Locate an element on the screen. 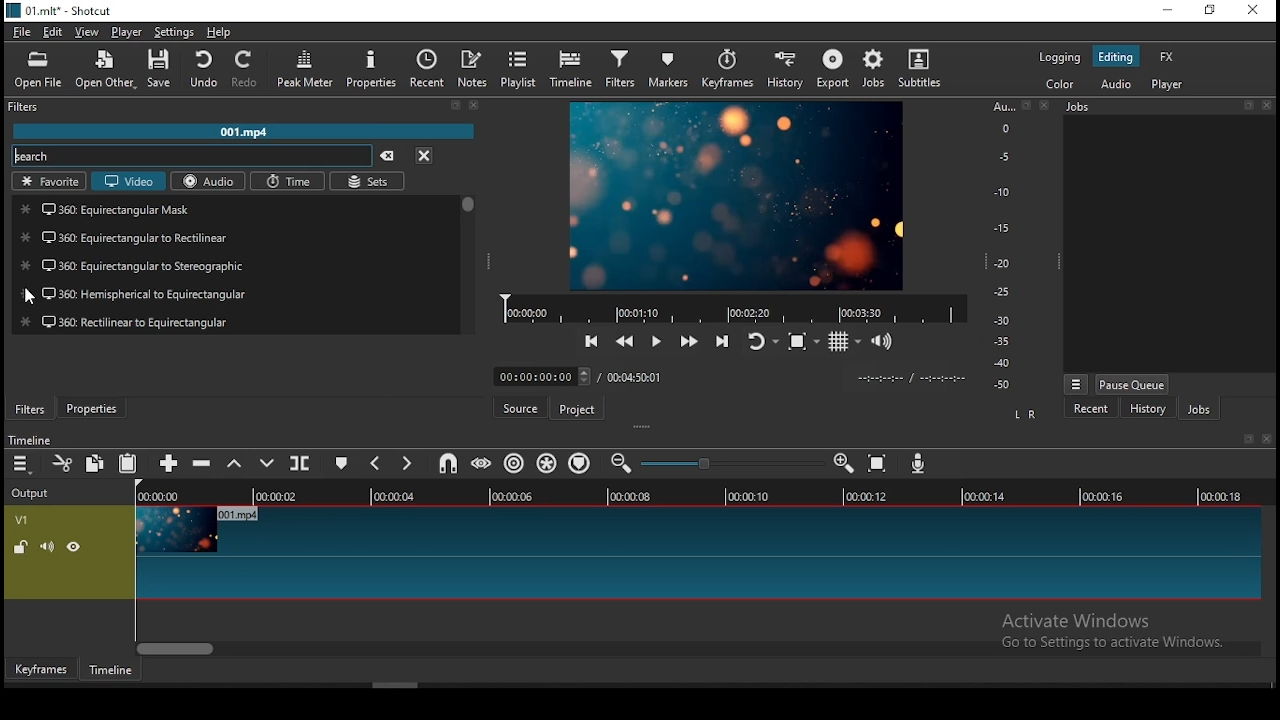 This screenshot has height=720, width=1280. timeline menu is located at coordinates (23, 464).